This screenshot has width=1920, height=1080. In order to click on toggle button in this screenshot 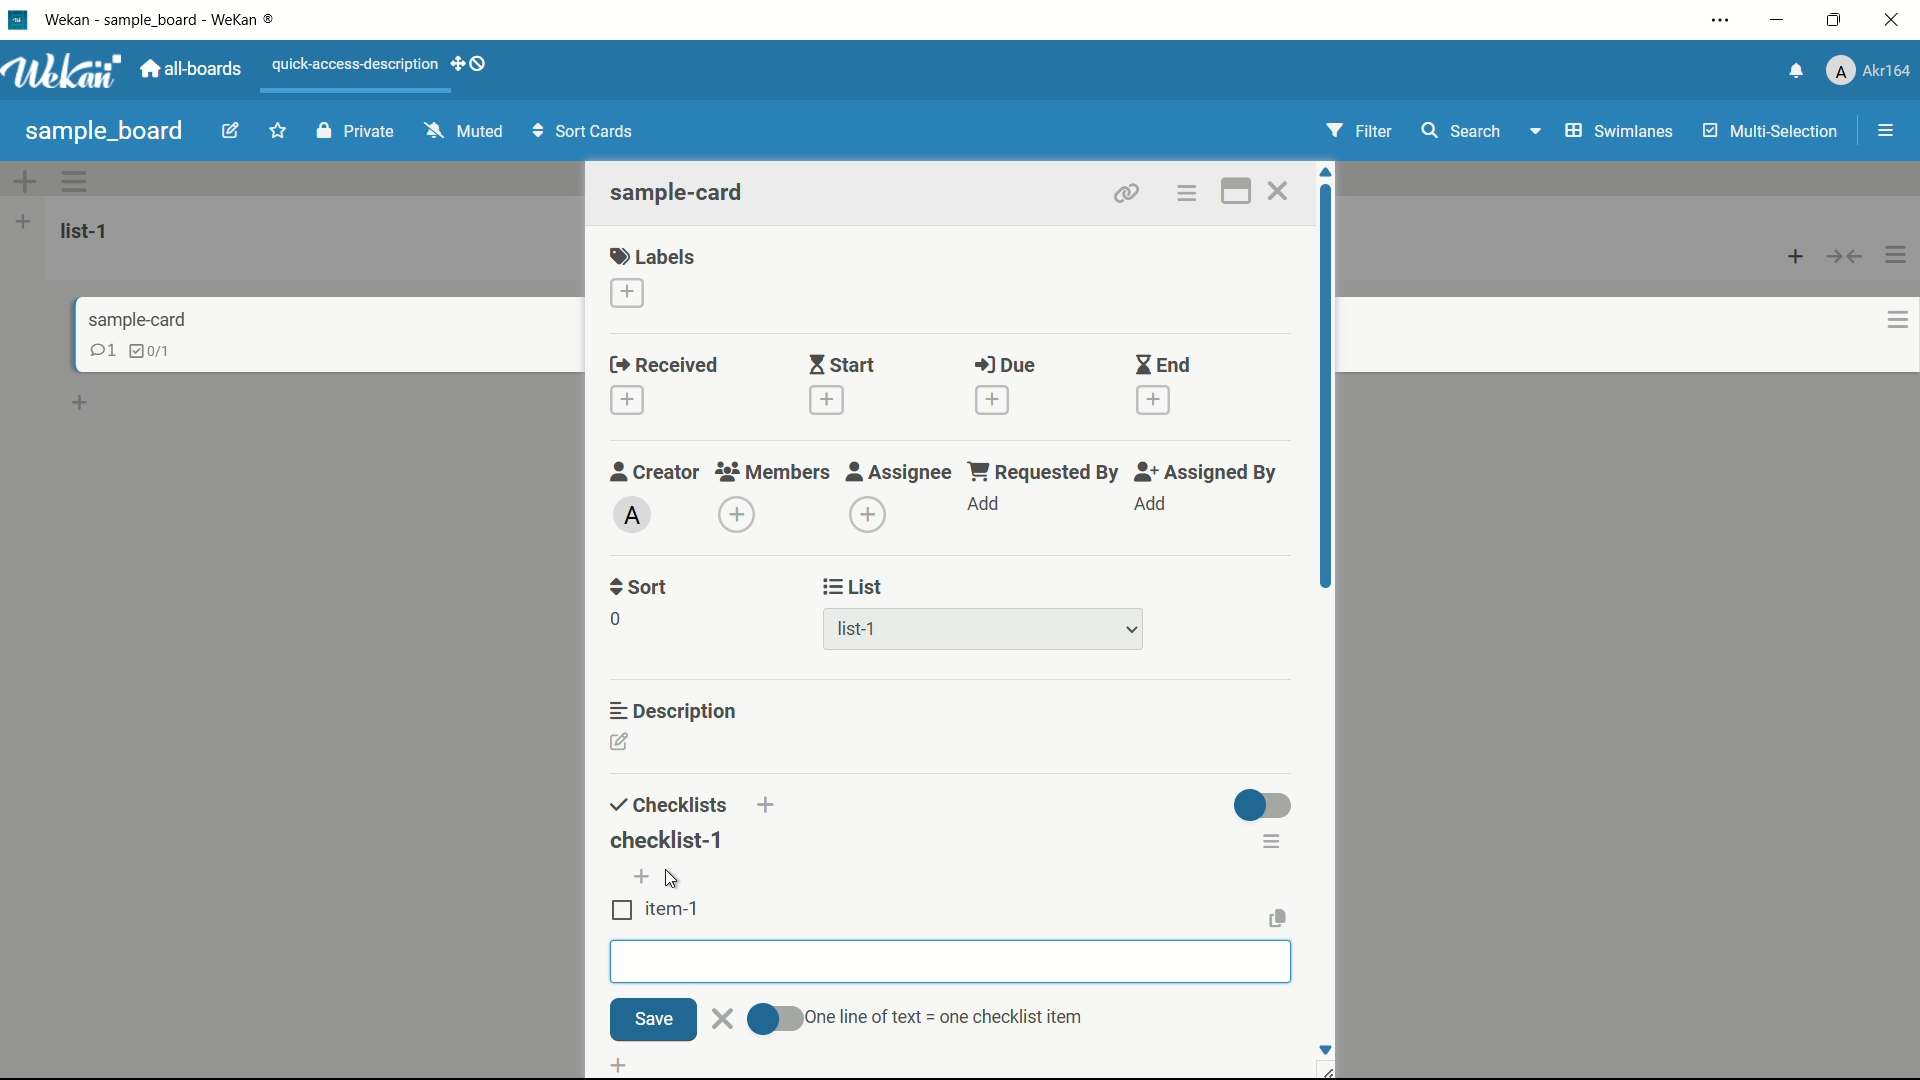, I will do `click(1264, 807)`.